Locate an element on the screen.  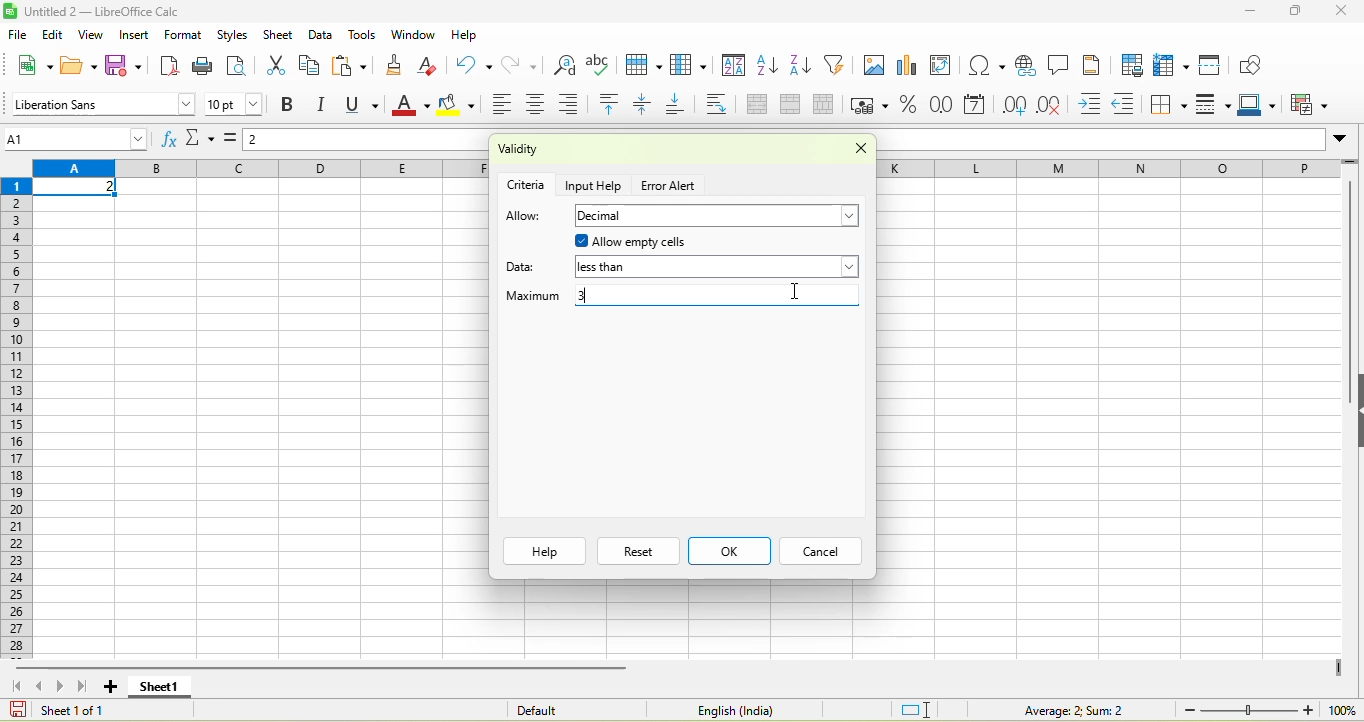
rows is located at coordinates (19, 417).